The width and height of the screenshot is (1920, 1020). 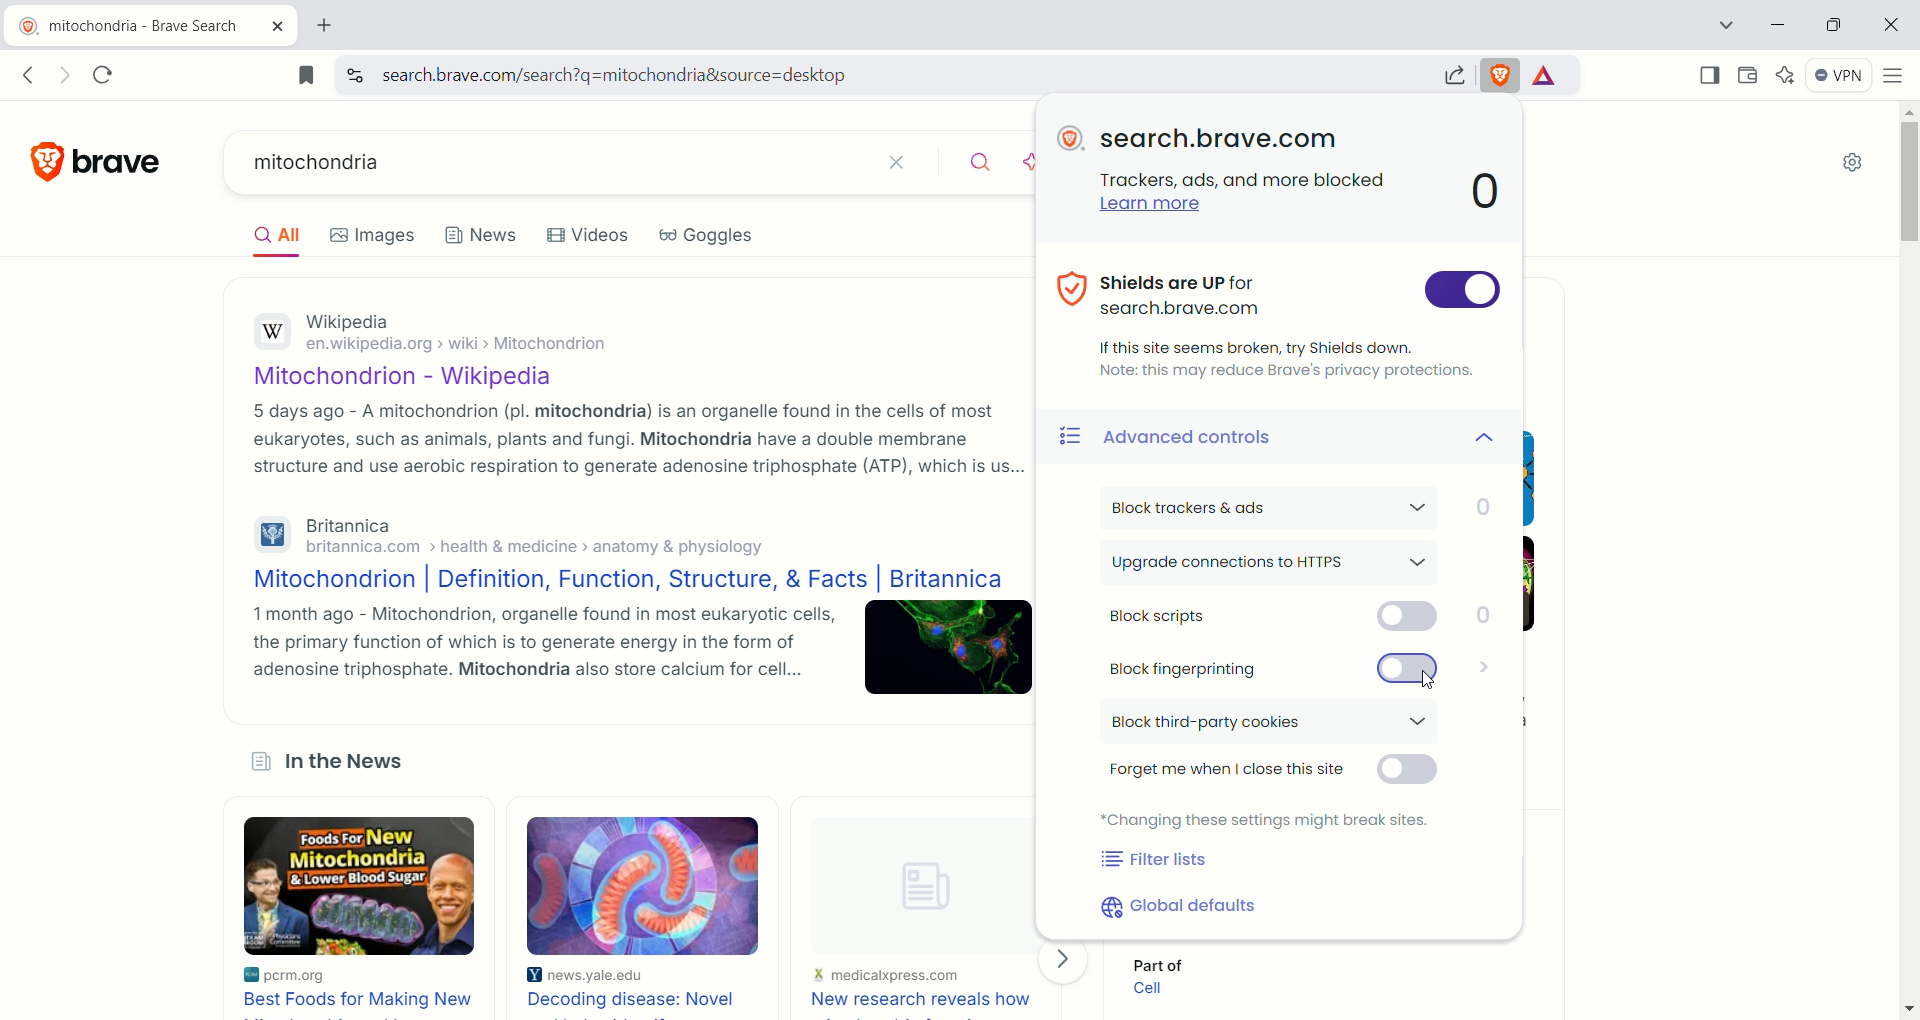 What do you see at coordinates (113, 164) in the screenshot?
I see `brave` at bounding box center [113, 164].